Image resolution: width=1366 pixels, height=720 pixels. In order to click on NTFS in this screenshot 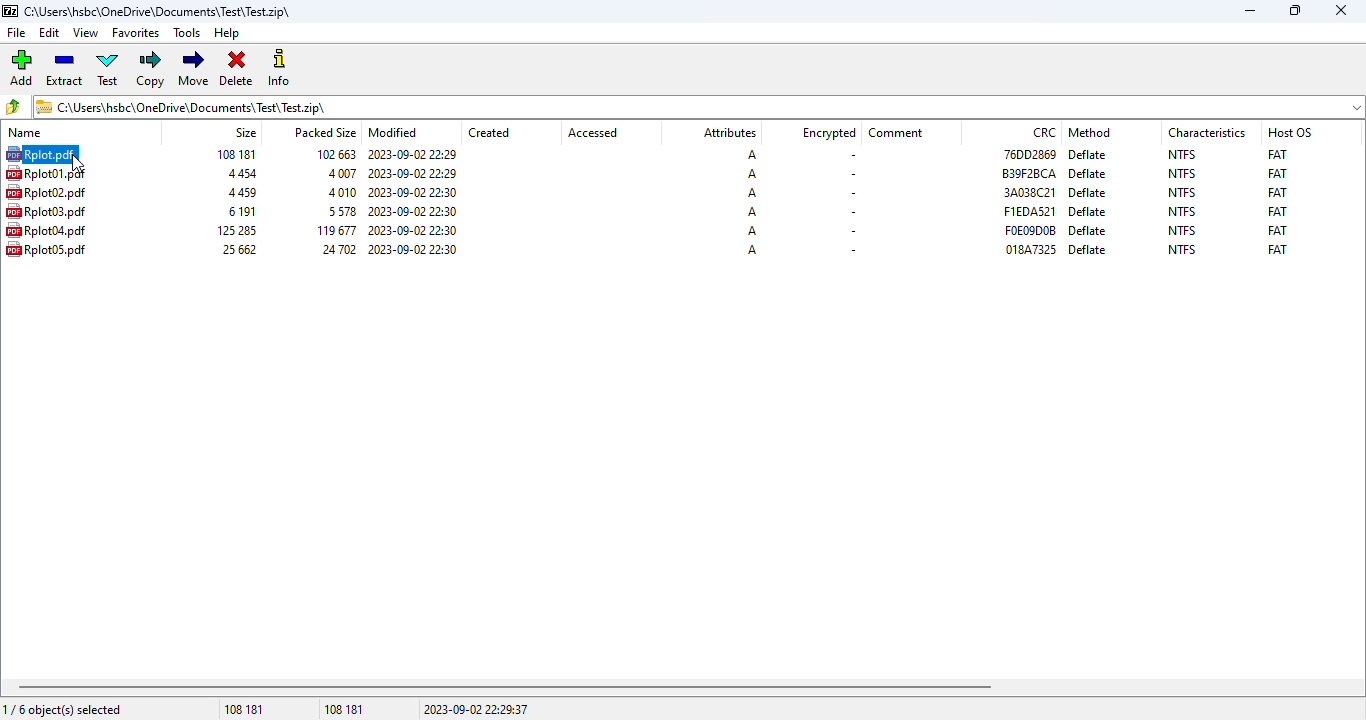, I will do `click(1182, 211)`.